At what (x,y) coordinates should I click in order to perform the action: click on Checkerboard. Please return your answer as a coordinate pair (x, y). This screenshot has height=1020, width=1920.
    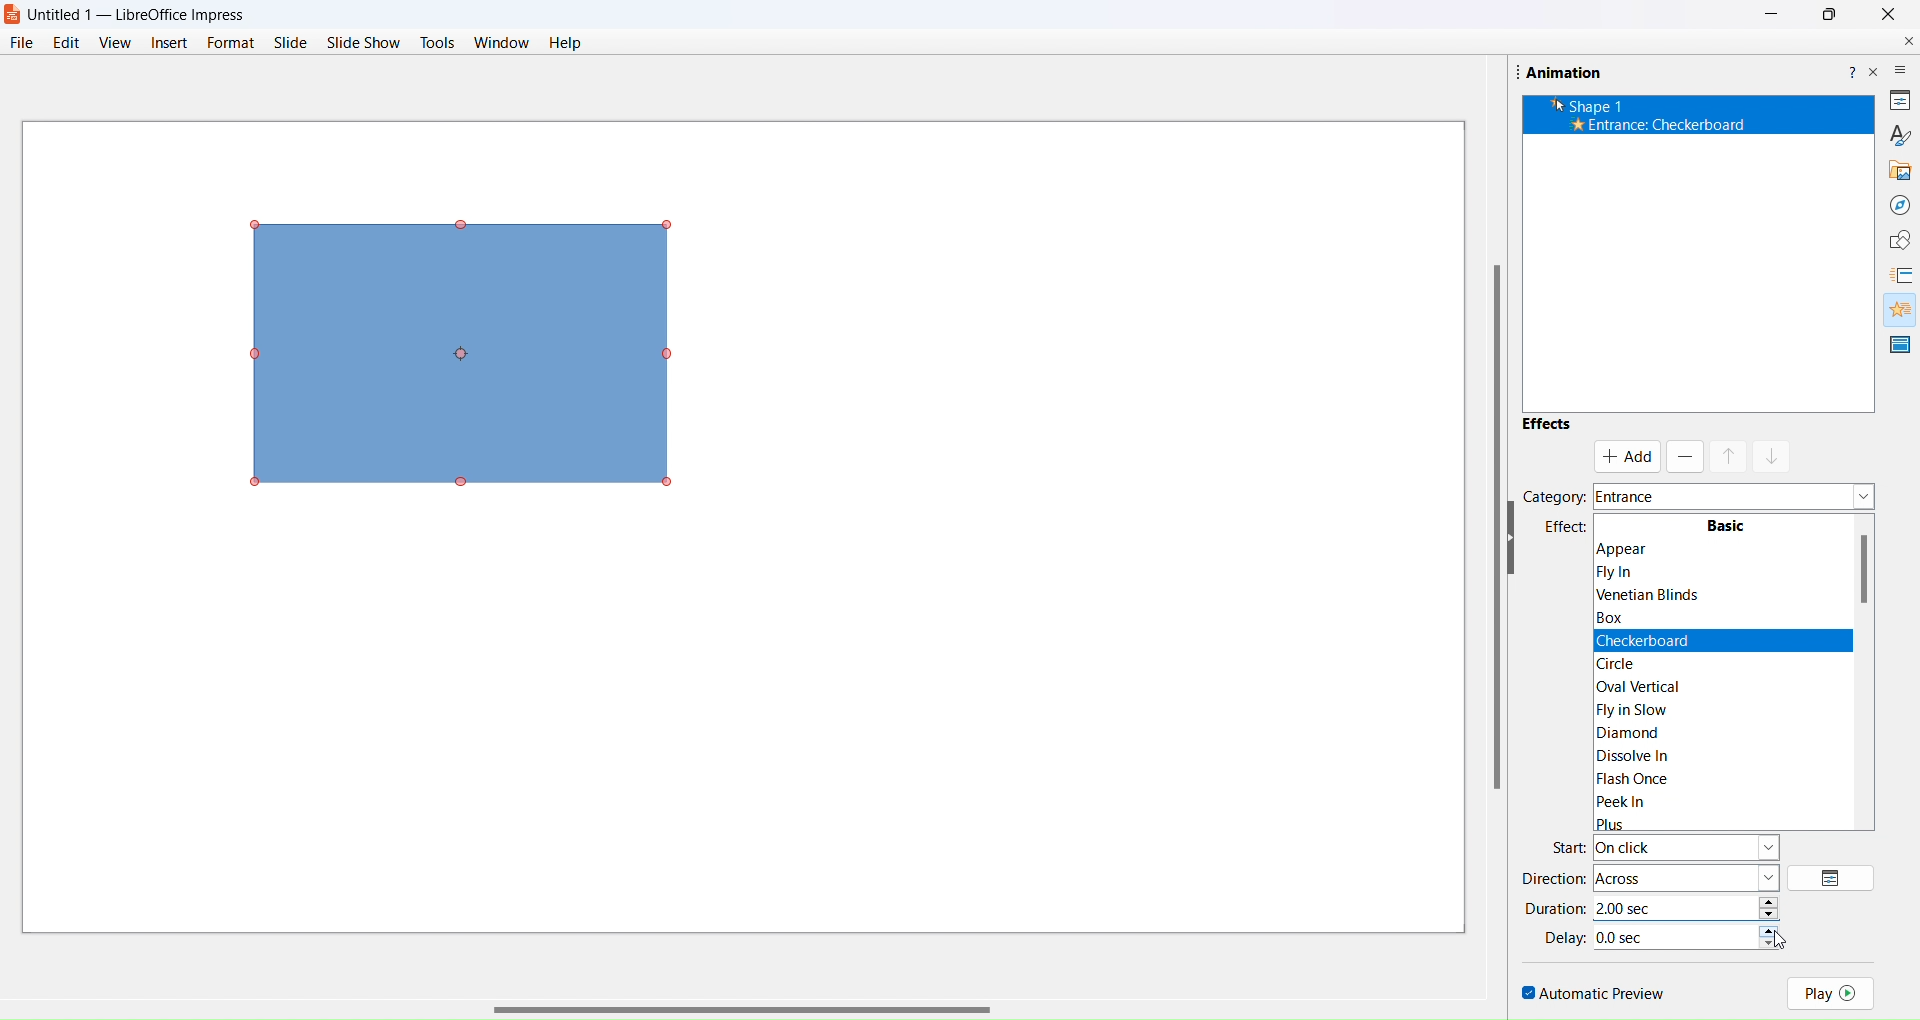
    Looking at the image, I should click on (1648, 639).